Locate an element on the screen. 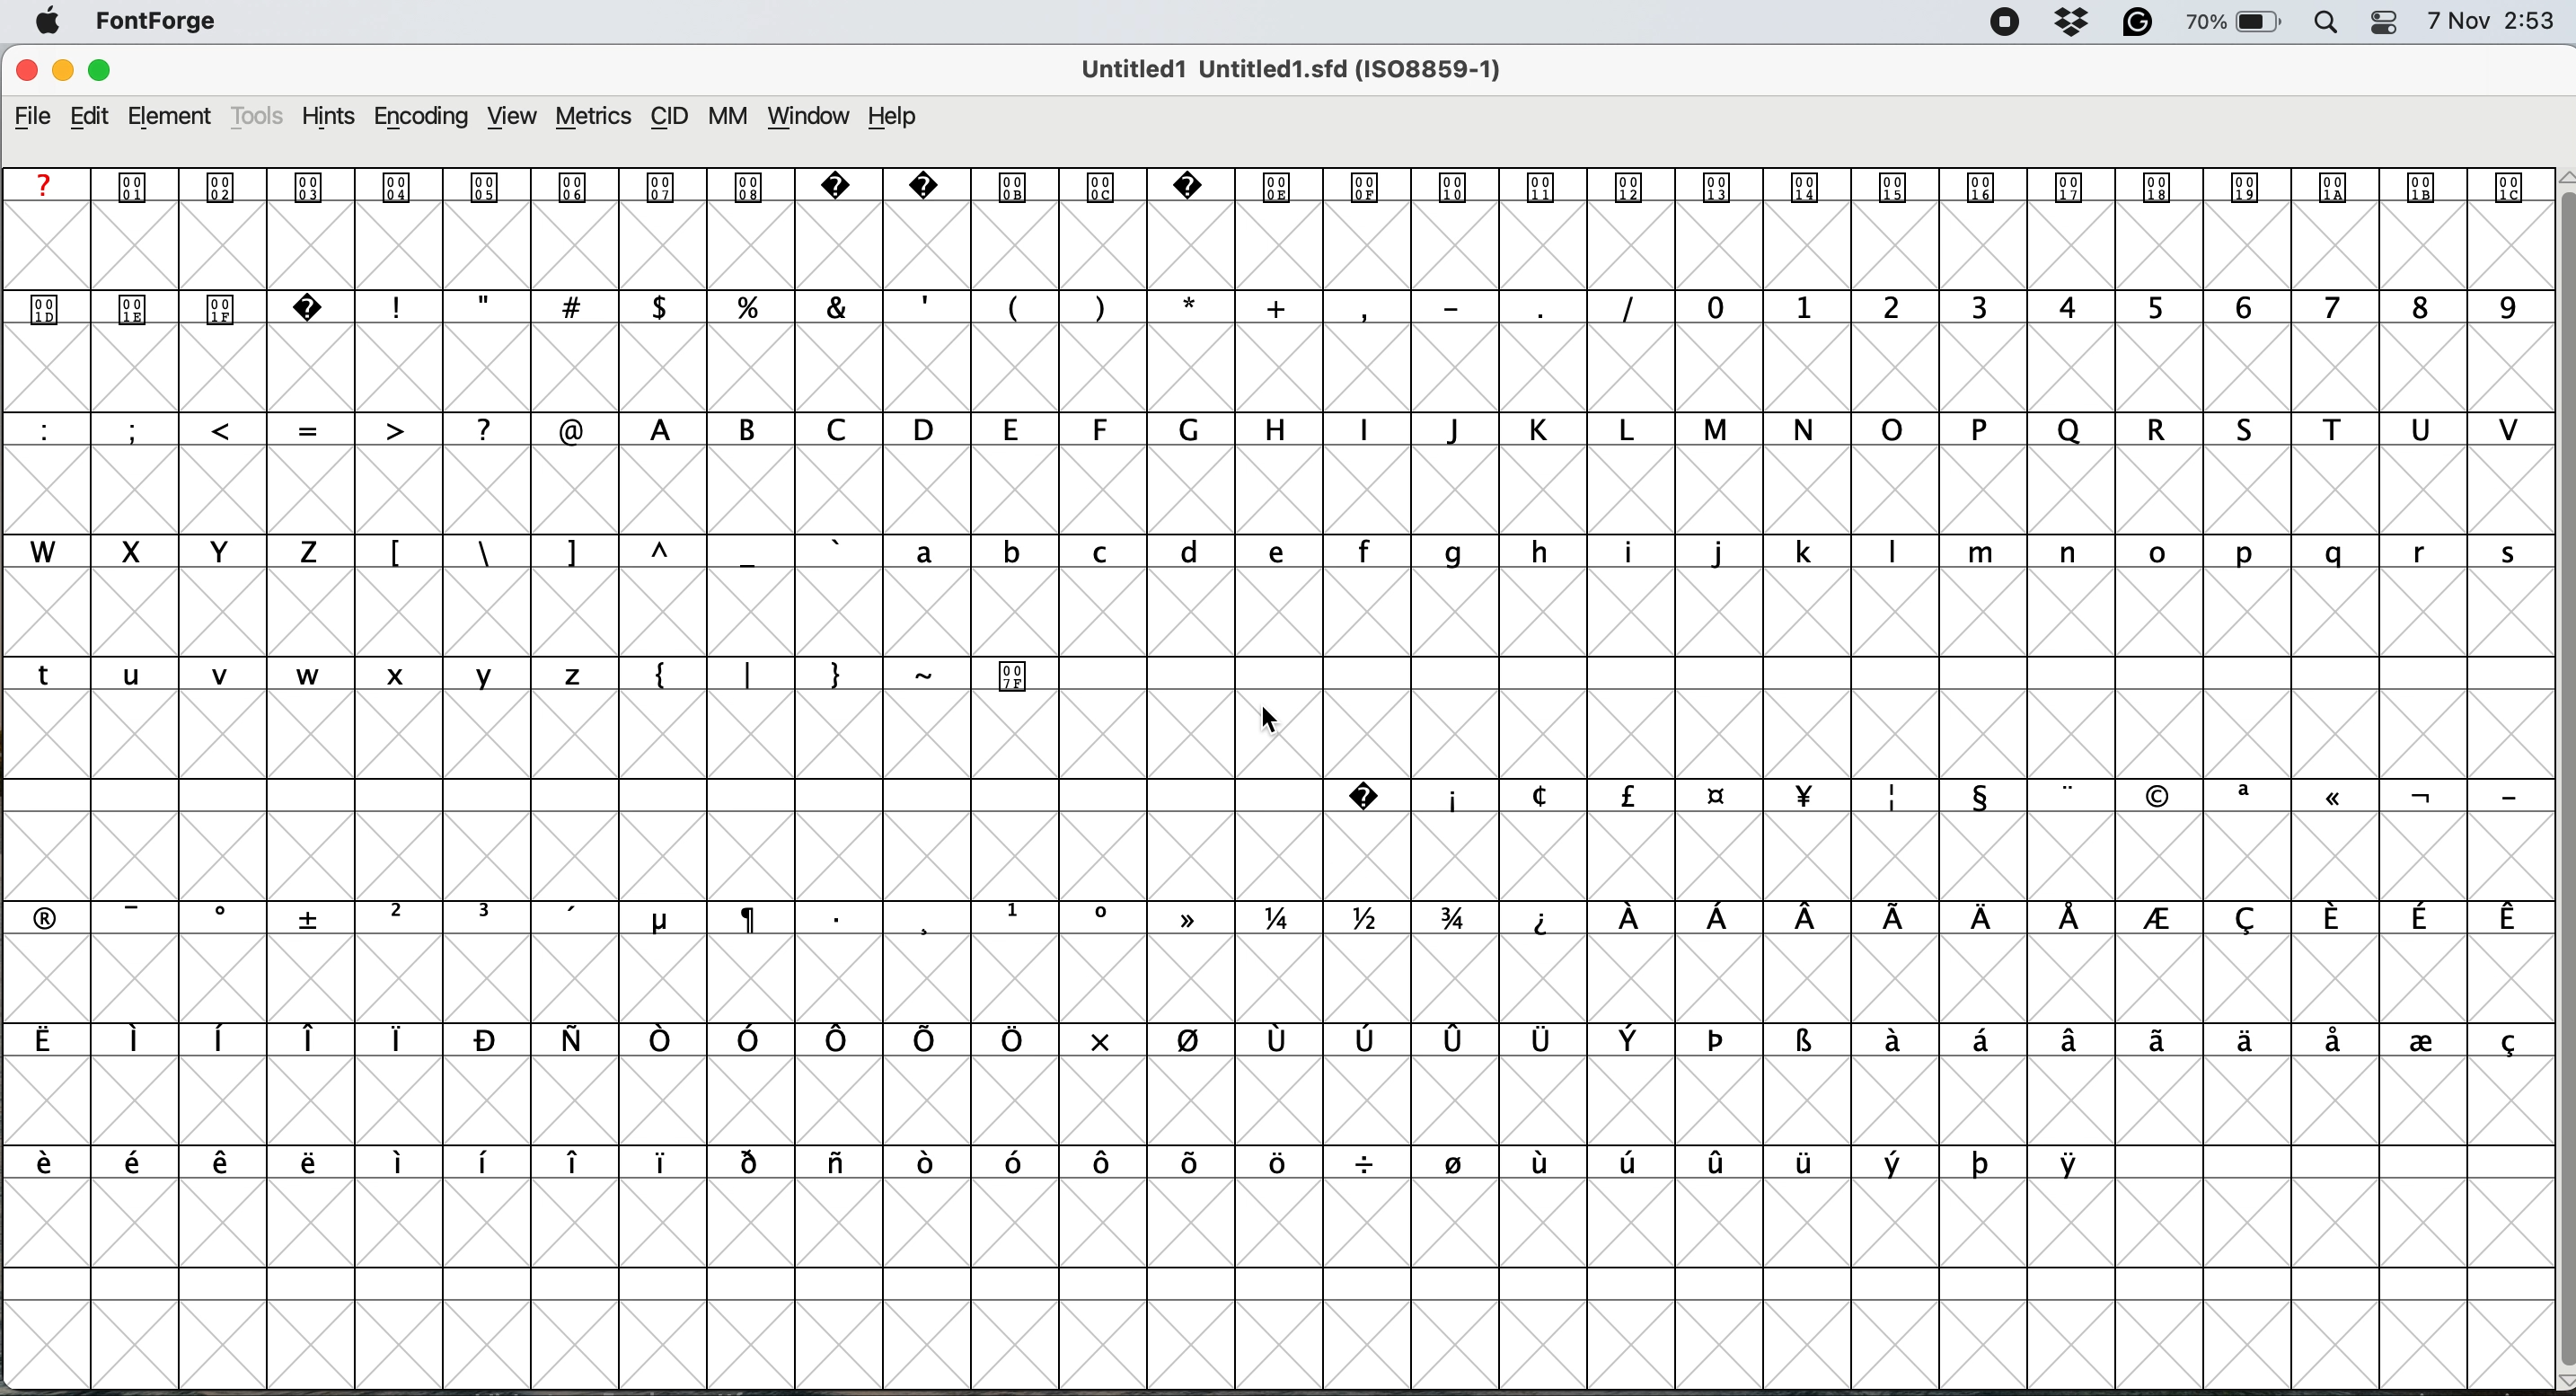 This screenshot has width=2576, height=1396. grammarly is located at coordinates (2138, 22).